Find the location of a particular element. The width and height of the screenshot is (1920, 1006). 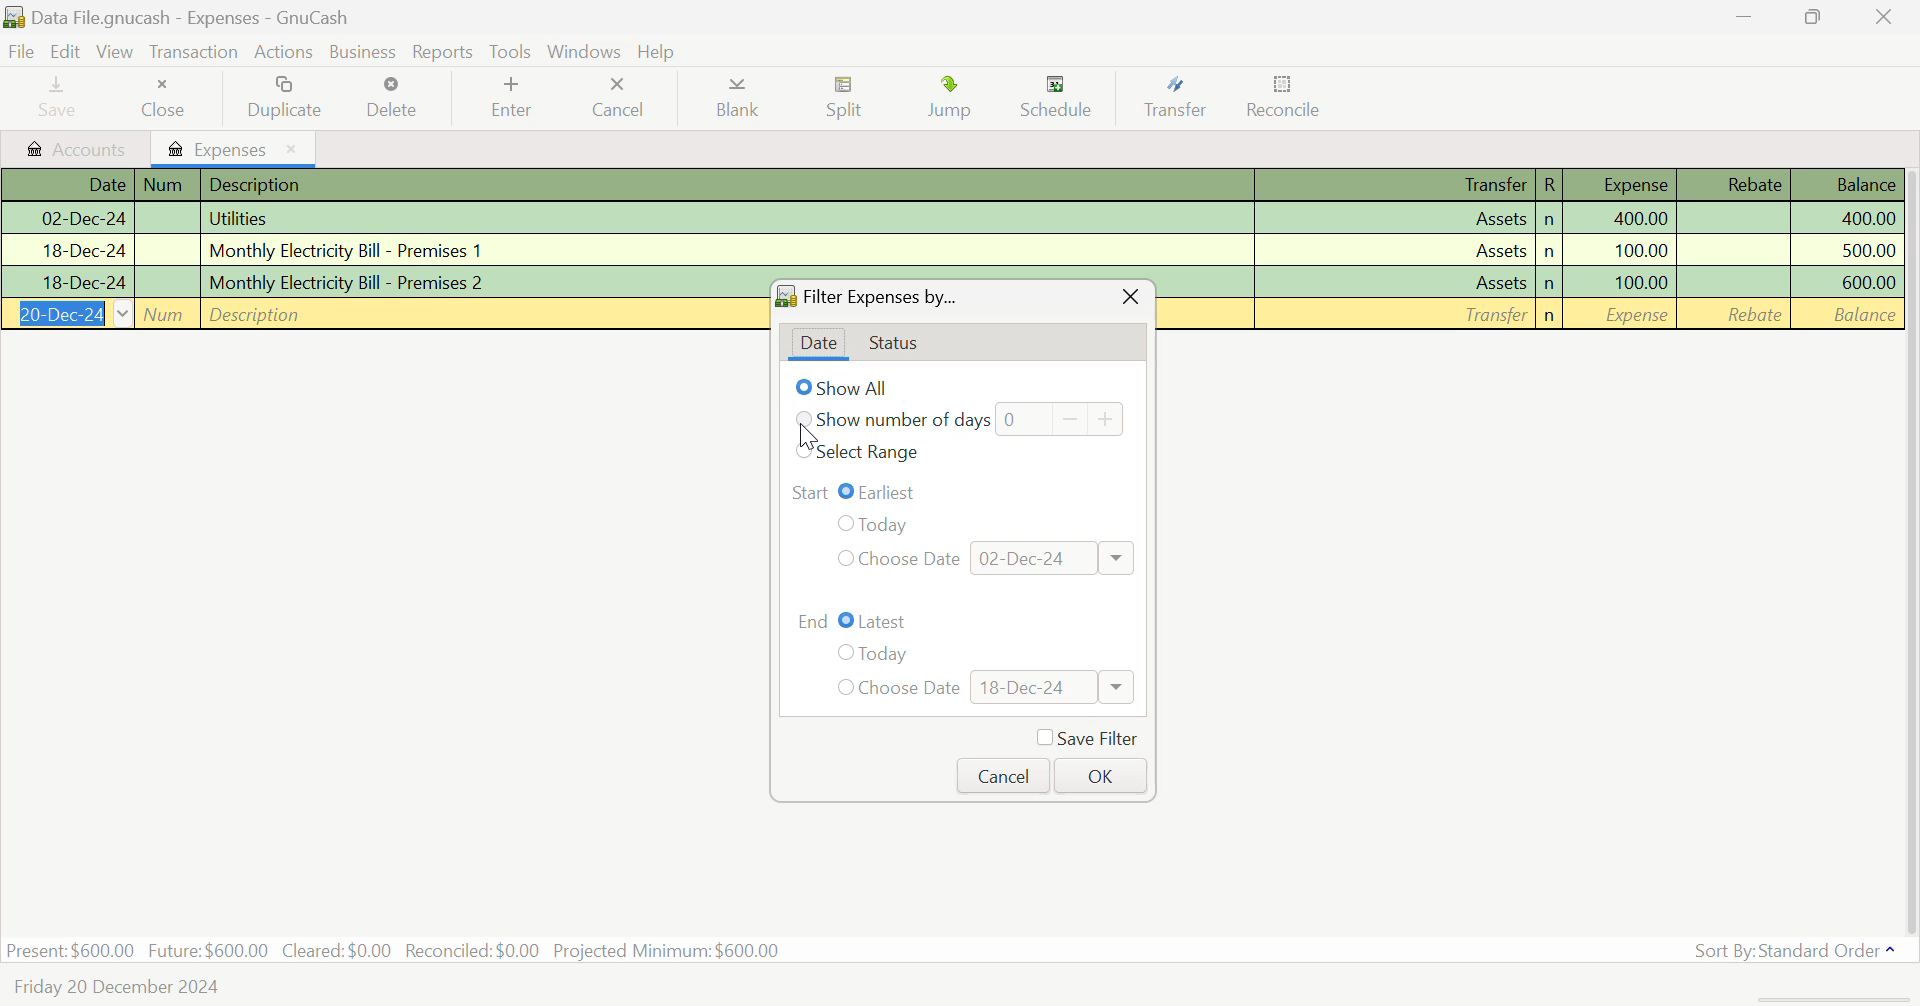

Data File.gnucash - Expenses - GnuCash is located at coordinates (179, 16).